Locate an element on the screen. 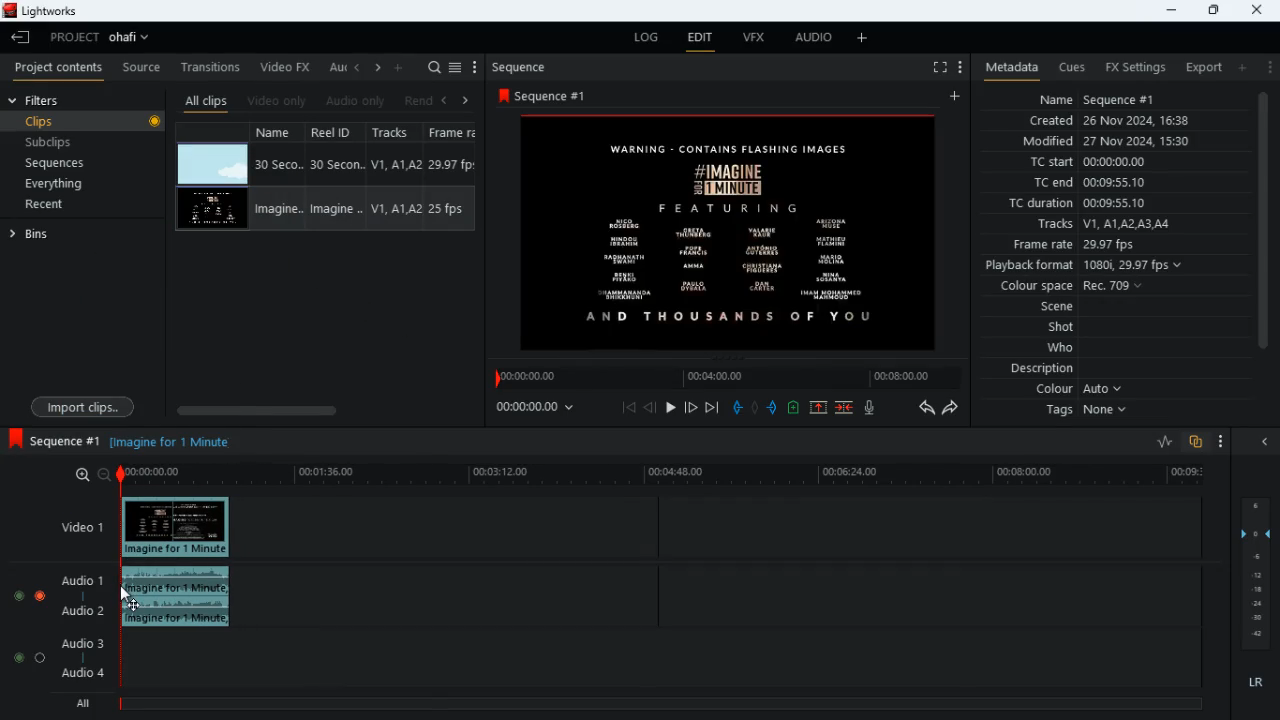  Imagine is located at coordinates (282, 208).